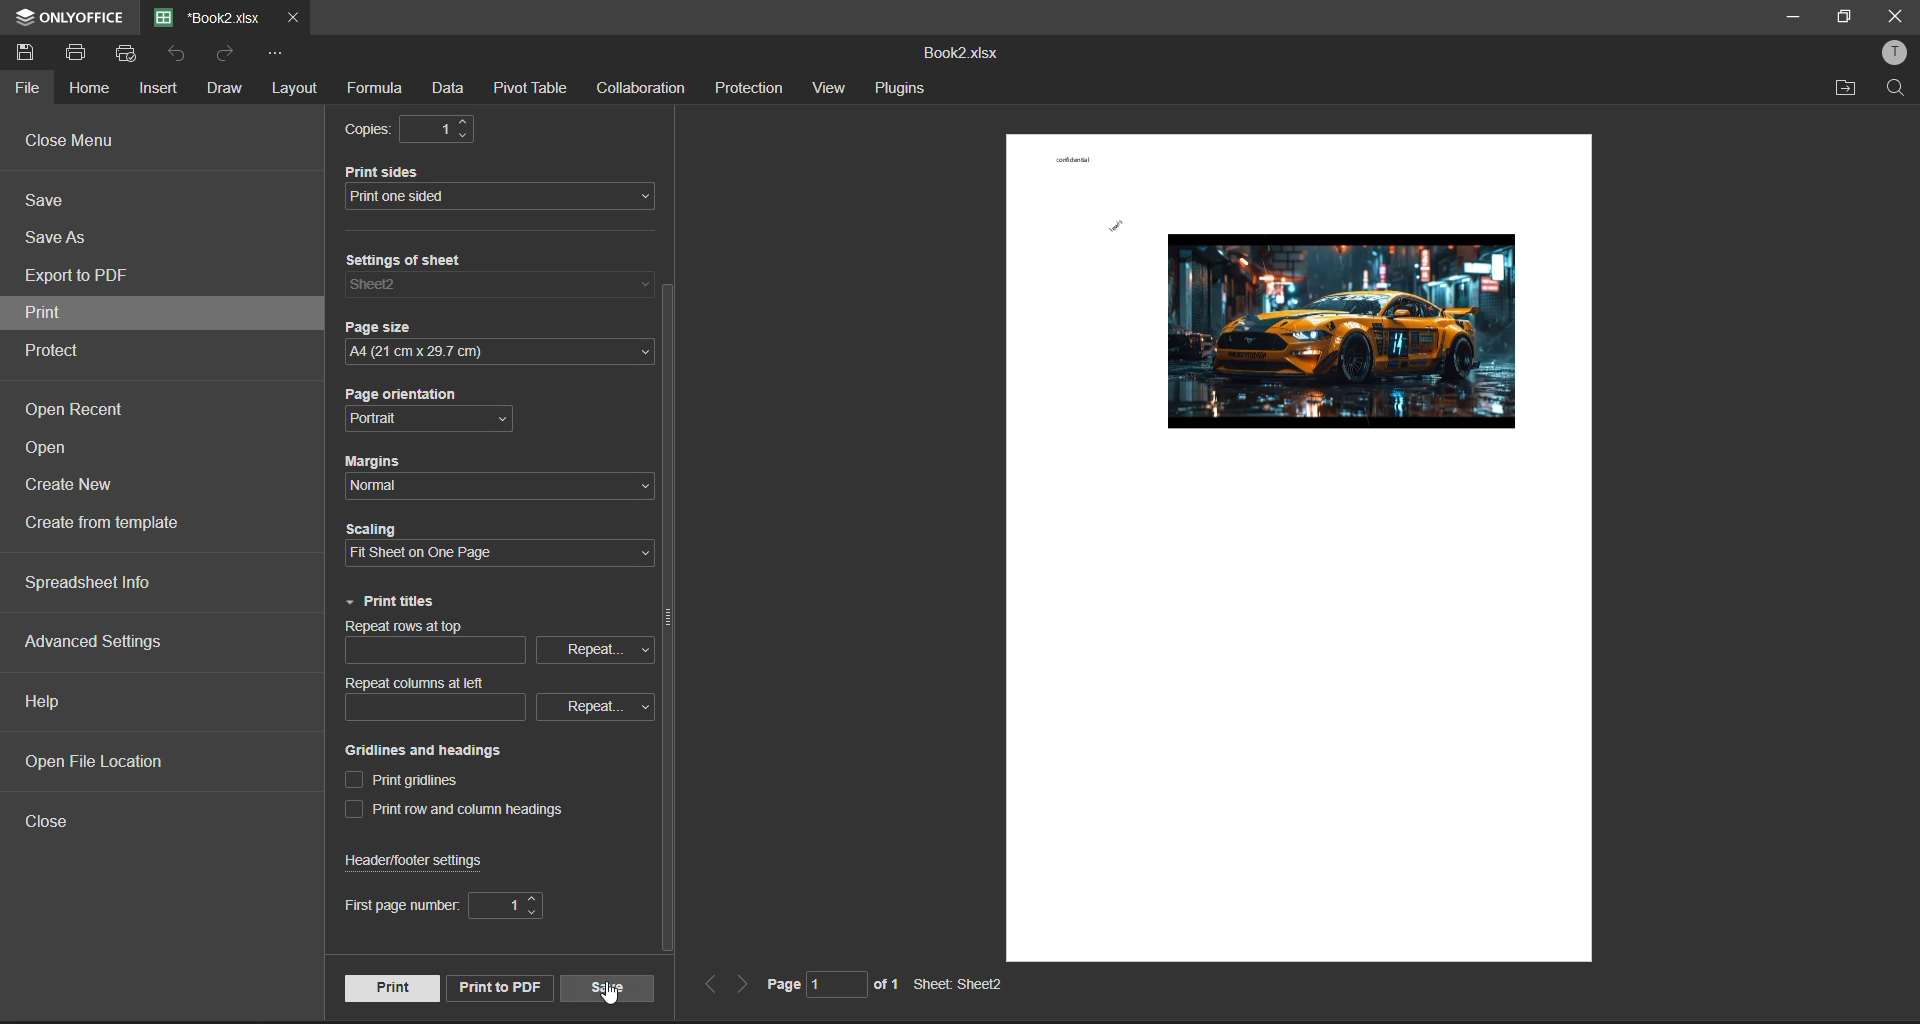 The width and height of the screenshot is (1920, 1024). Describe the element at coordinates (89, 584) in the screenshot. I see `spreadsheet info` at that location.